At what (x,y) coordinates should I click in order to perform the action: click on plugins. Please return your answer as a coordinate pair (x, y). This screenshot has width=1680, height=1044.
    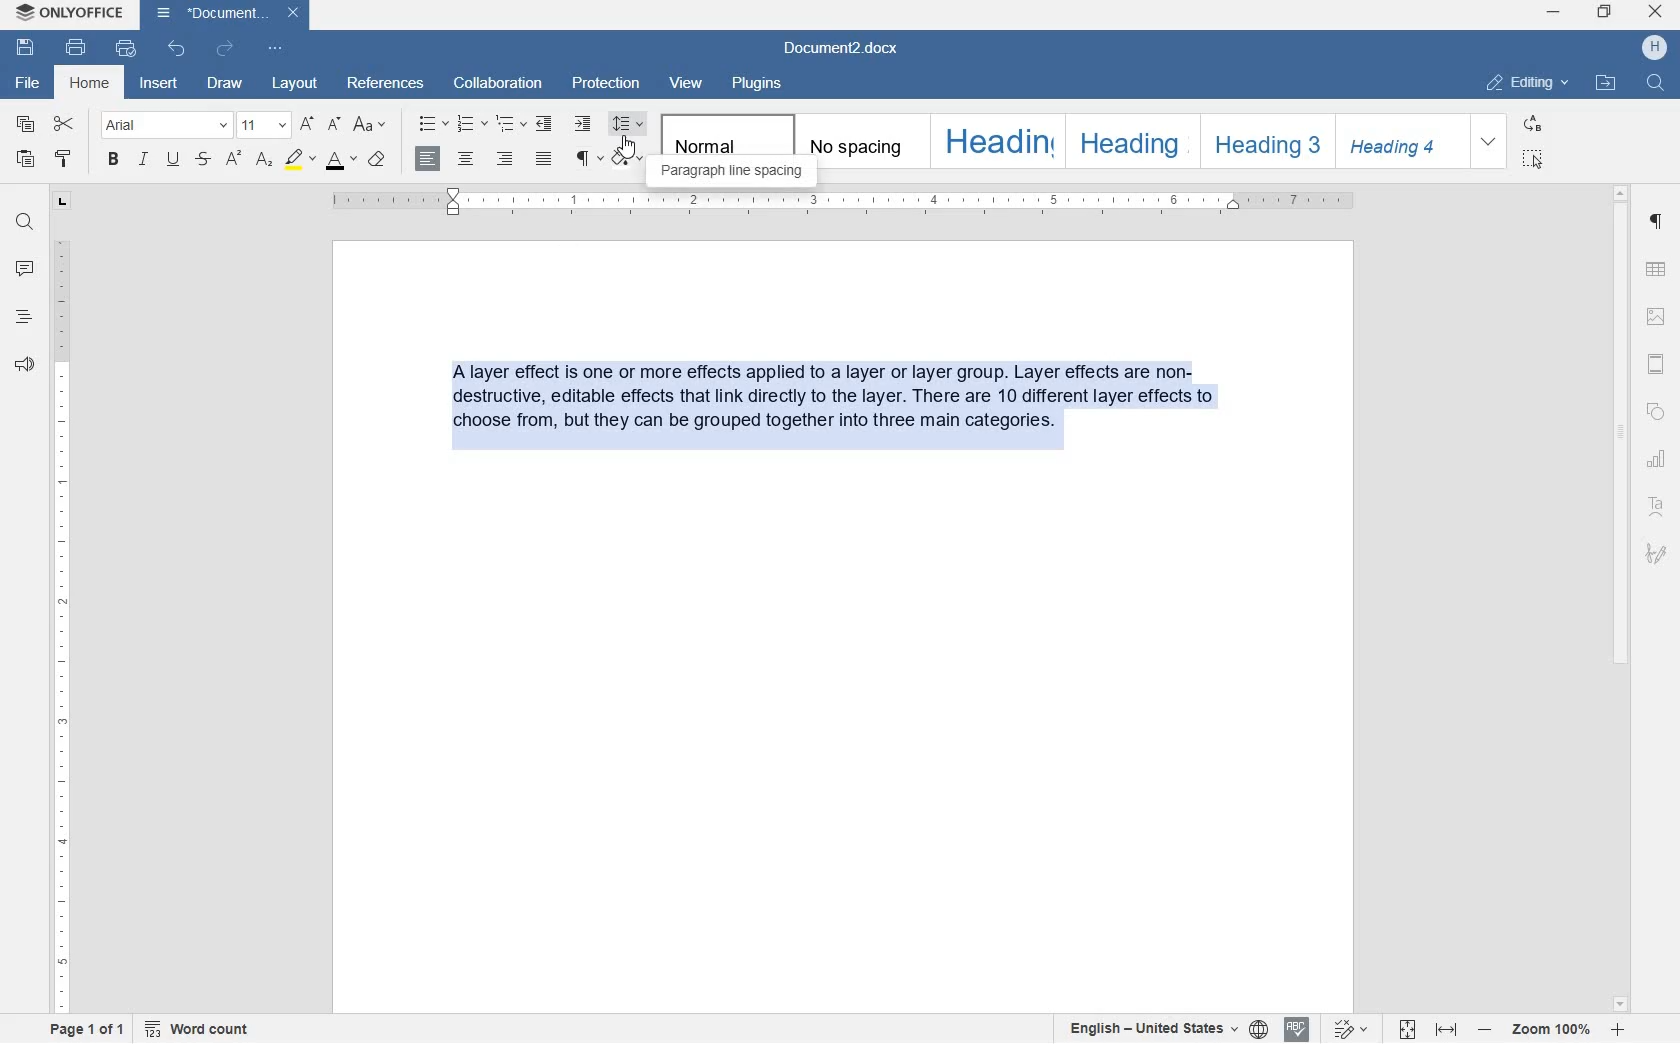
    Looking at the image, I should click on (764, 86).